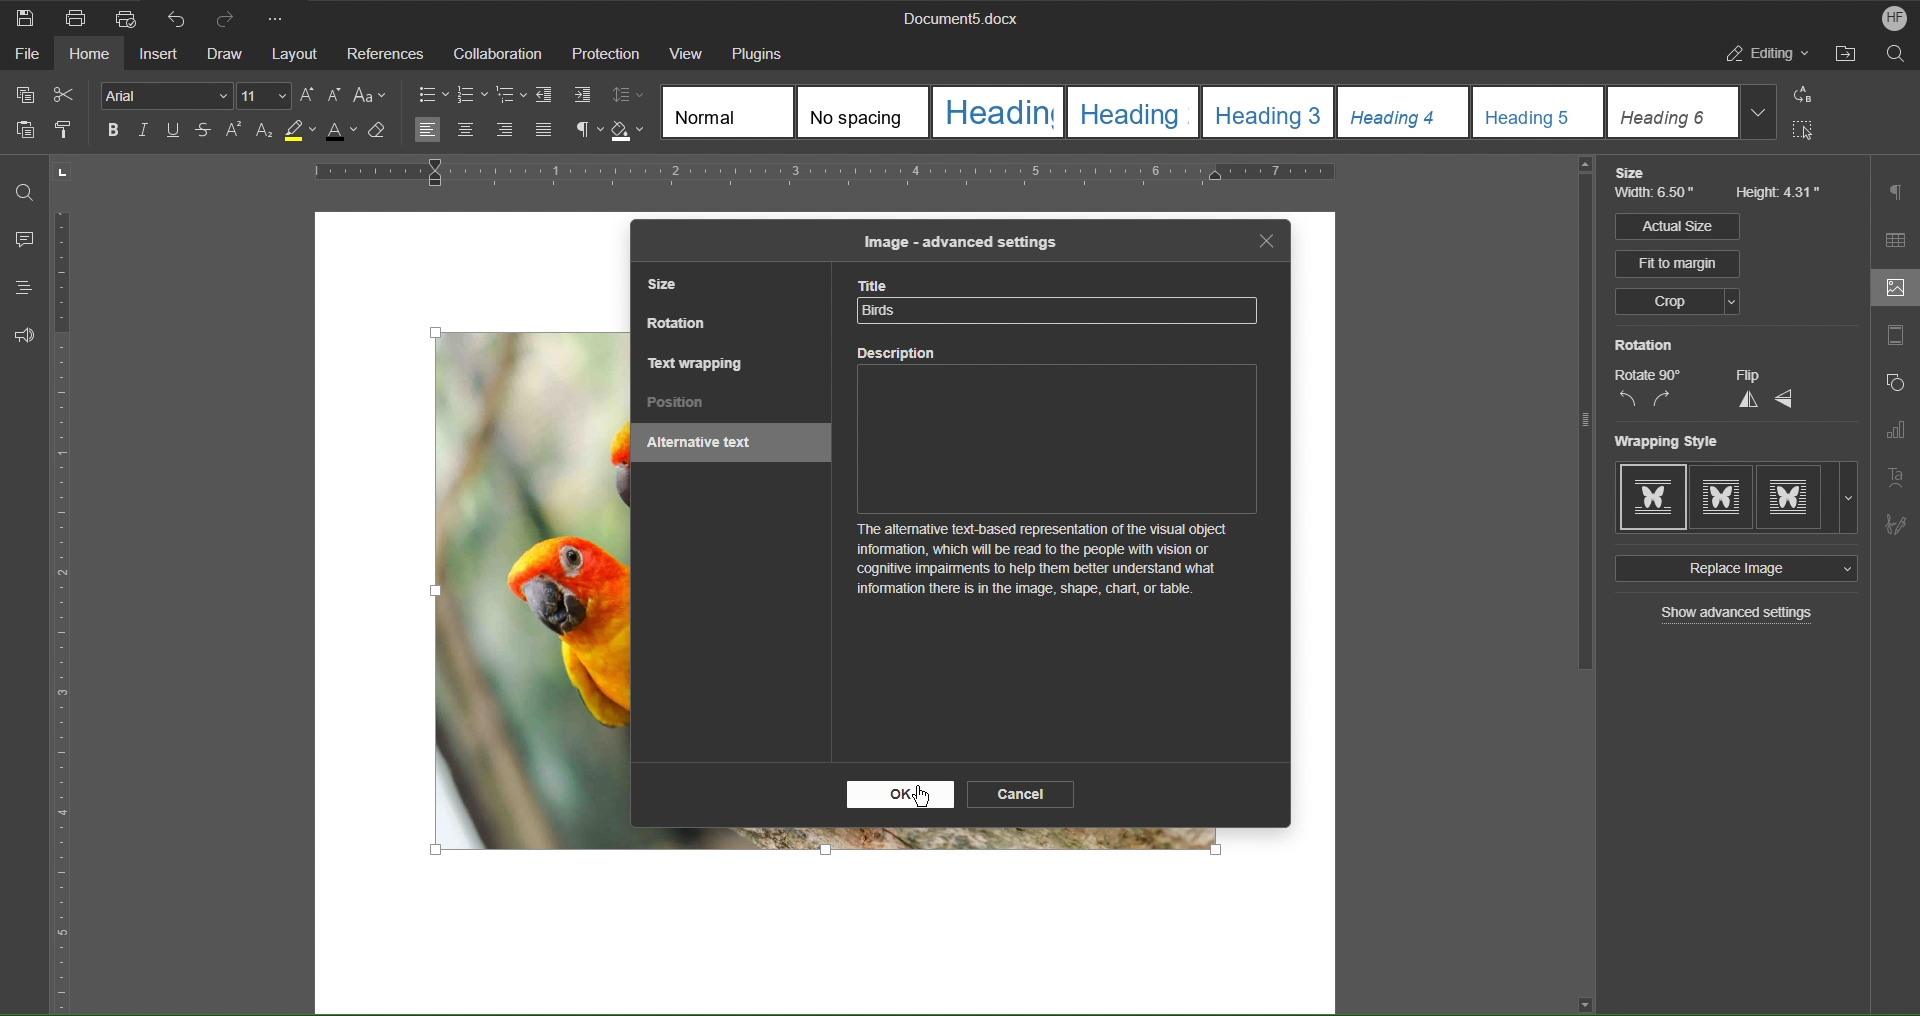 This screenshot has width=1920, height=1016. I want to click on , so click(1665, 441).